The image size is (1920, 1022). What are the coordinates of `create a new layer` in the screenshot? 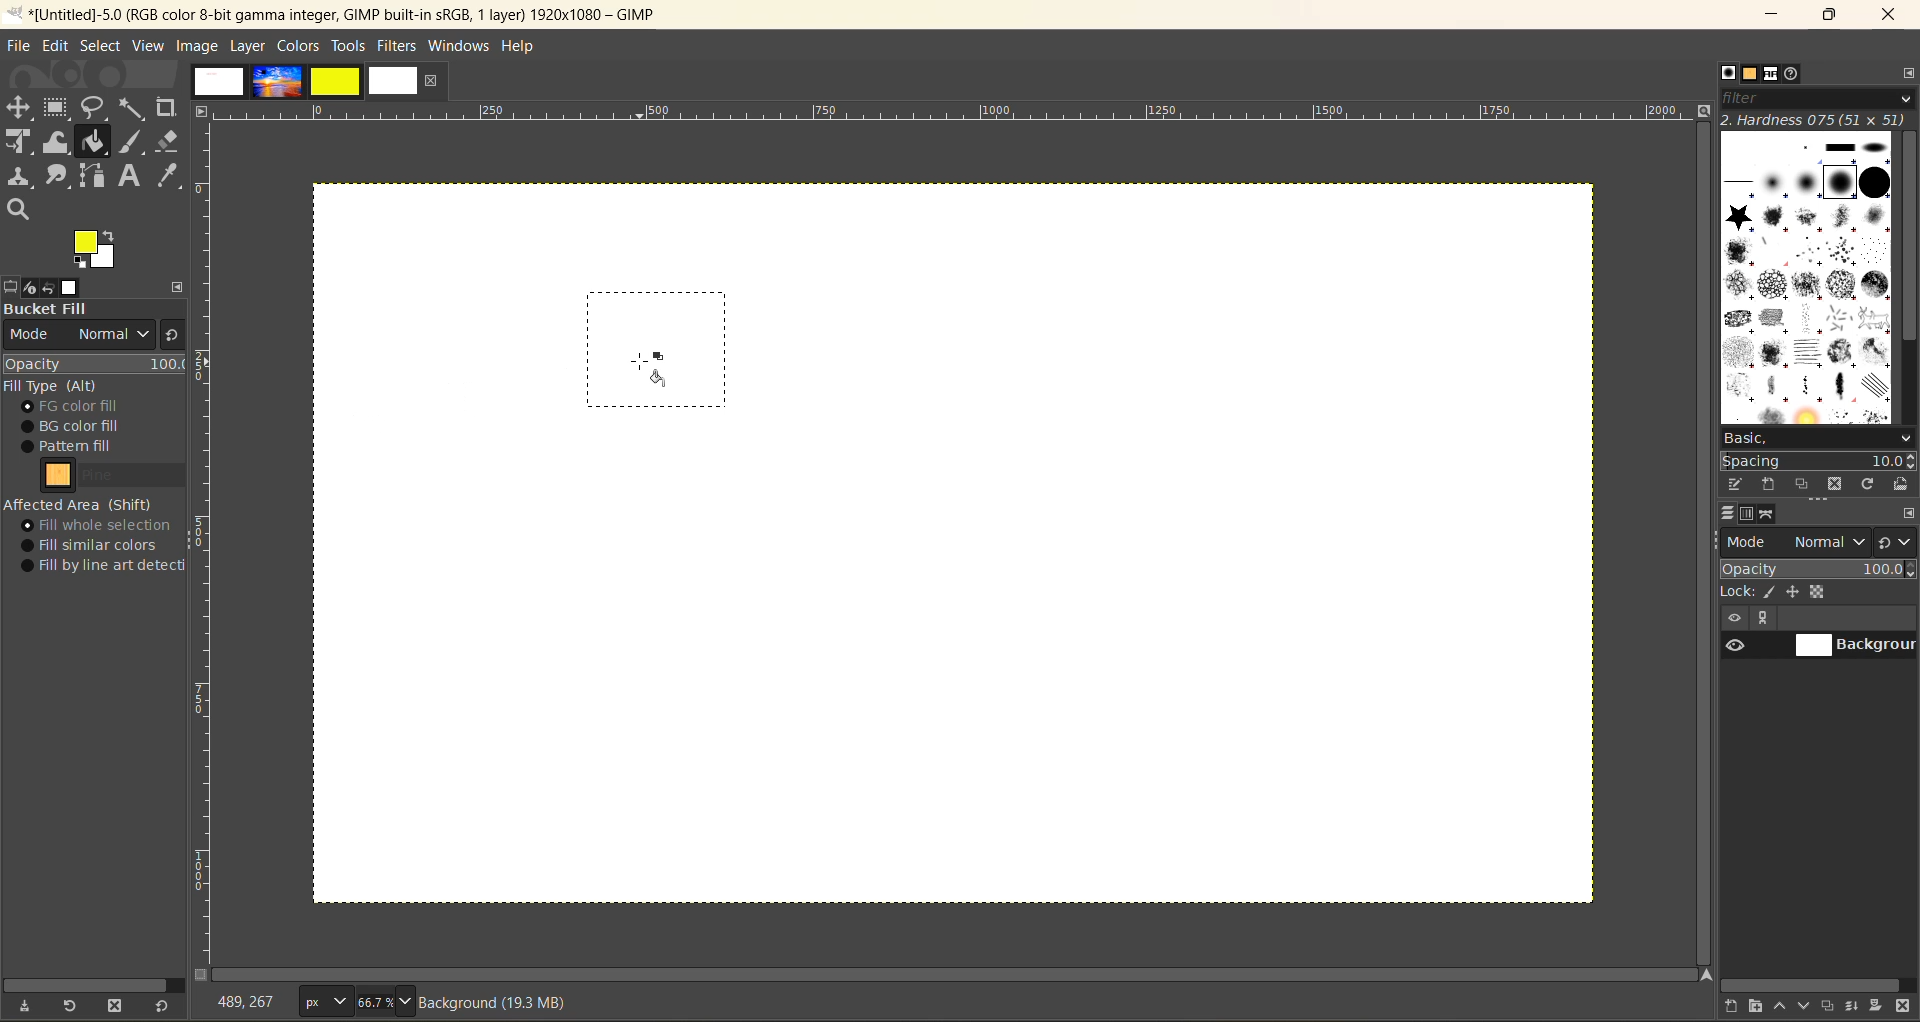 It's located at (1733, 1007).